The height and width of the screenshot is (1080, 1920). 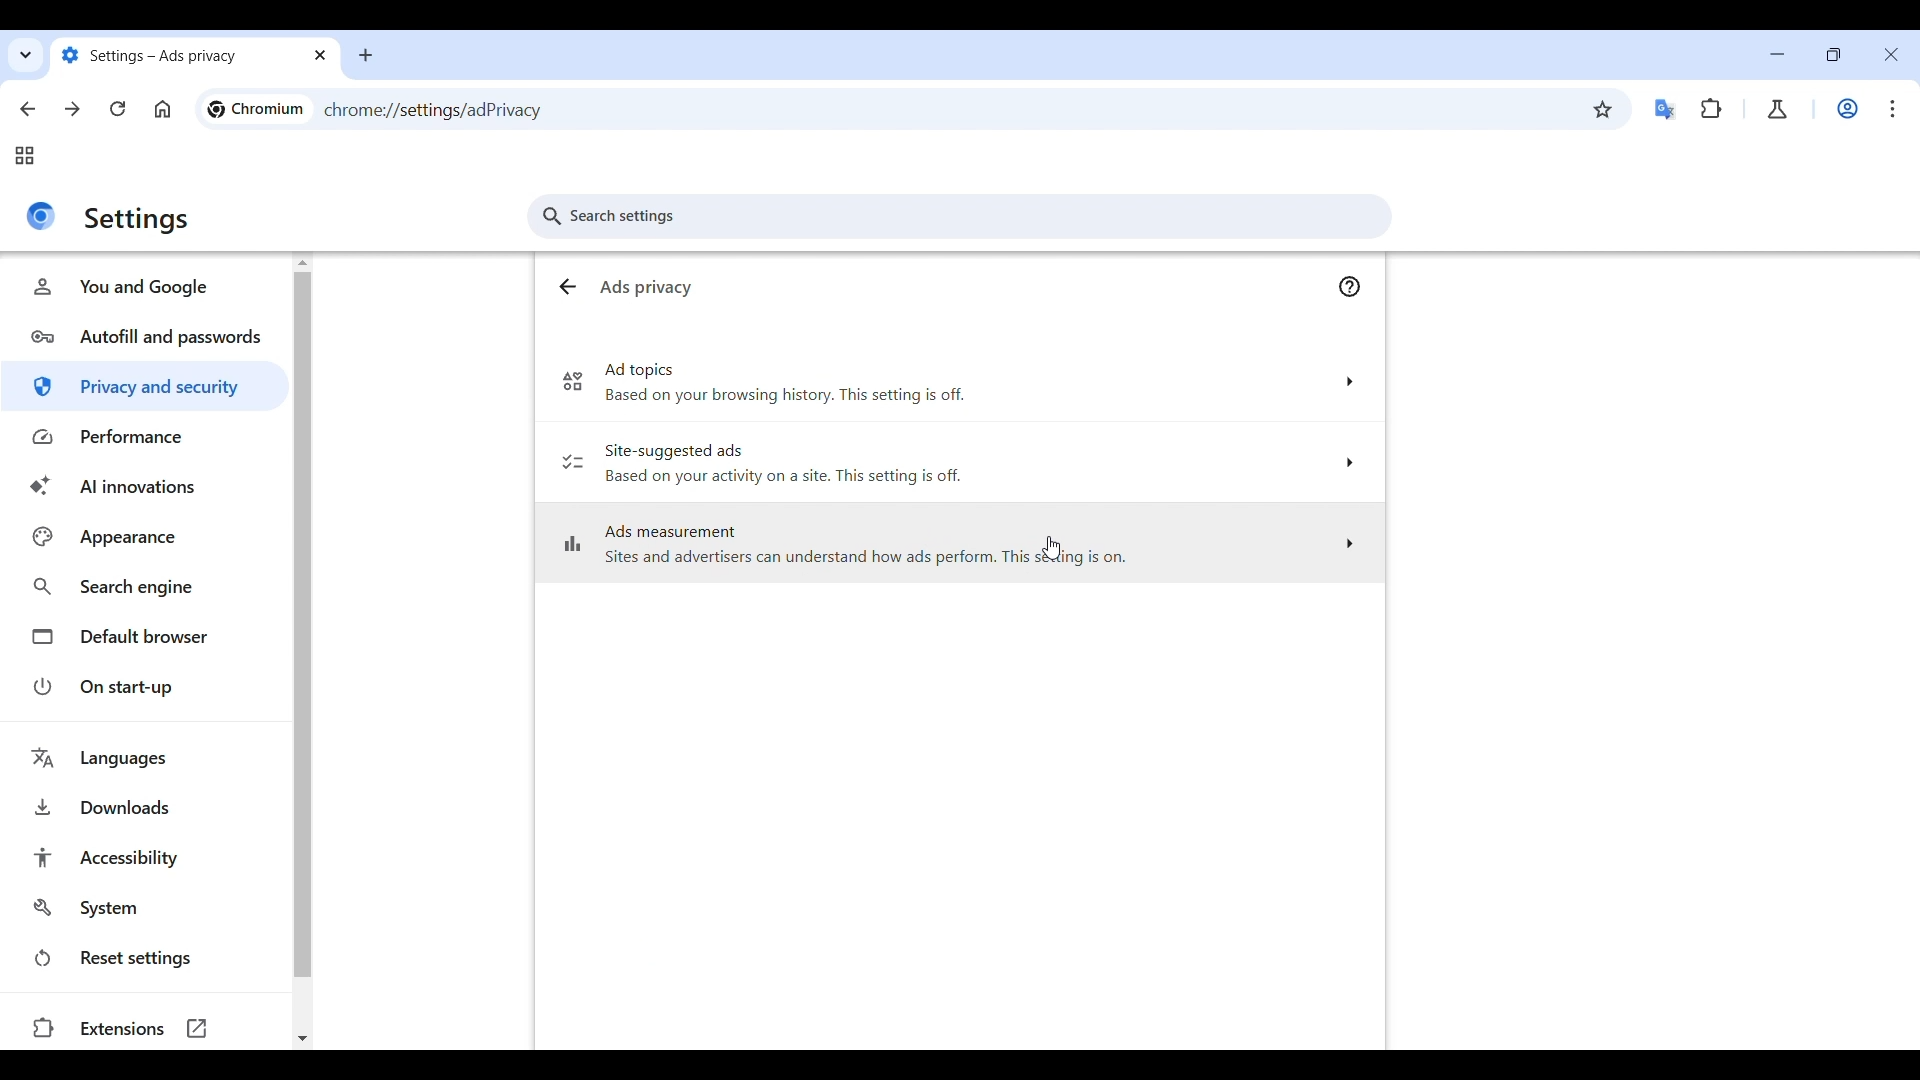 I want to click on Ads privacy, so click(x=654, y=289).